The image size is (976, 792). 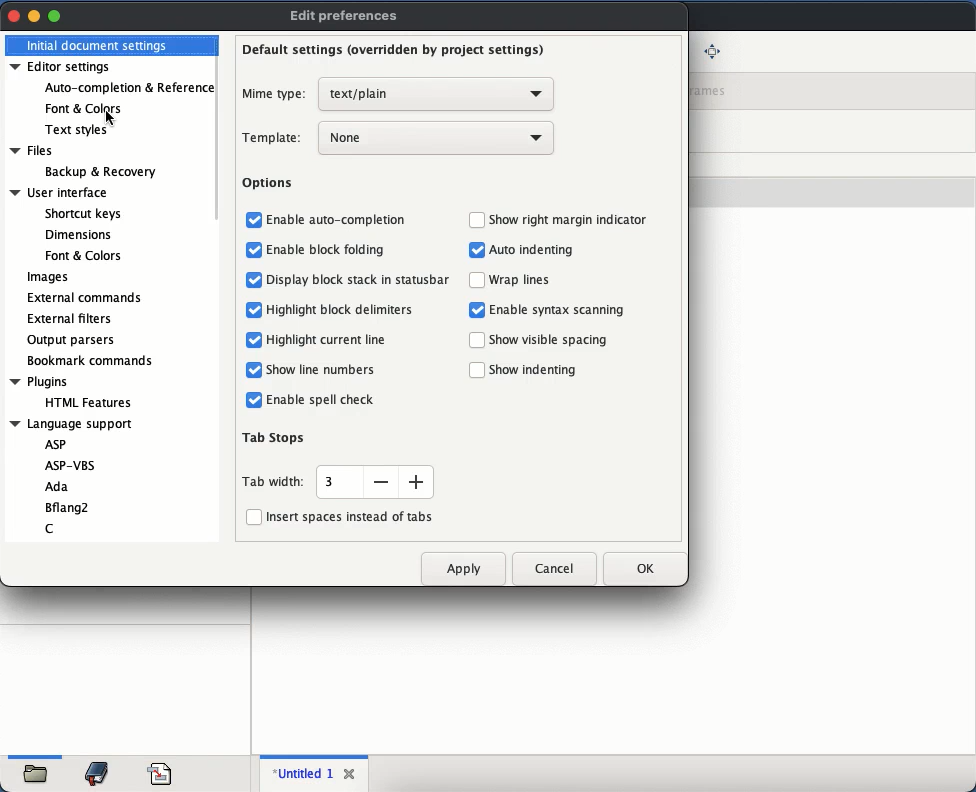 I want to click on checkbox, so click(x=475, y=369).